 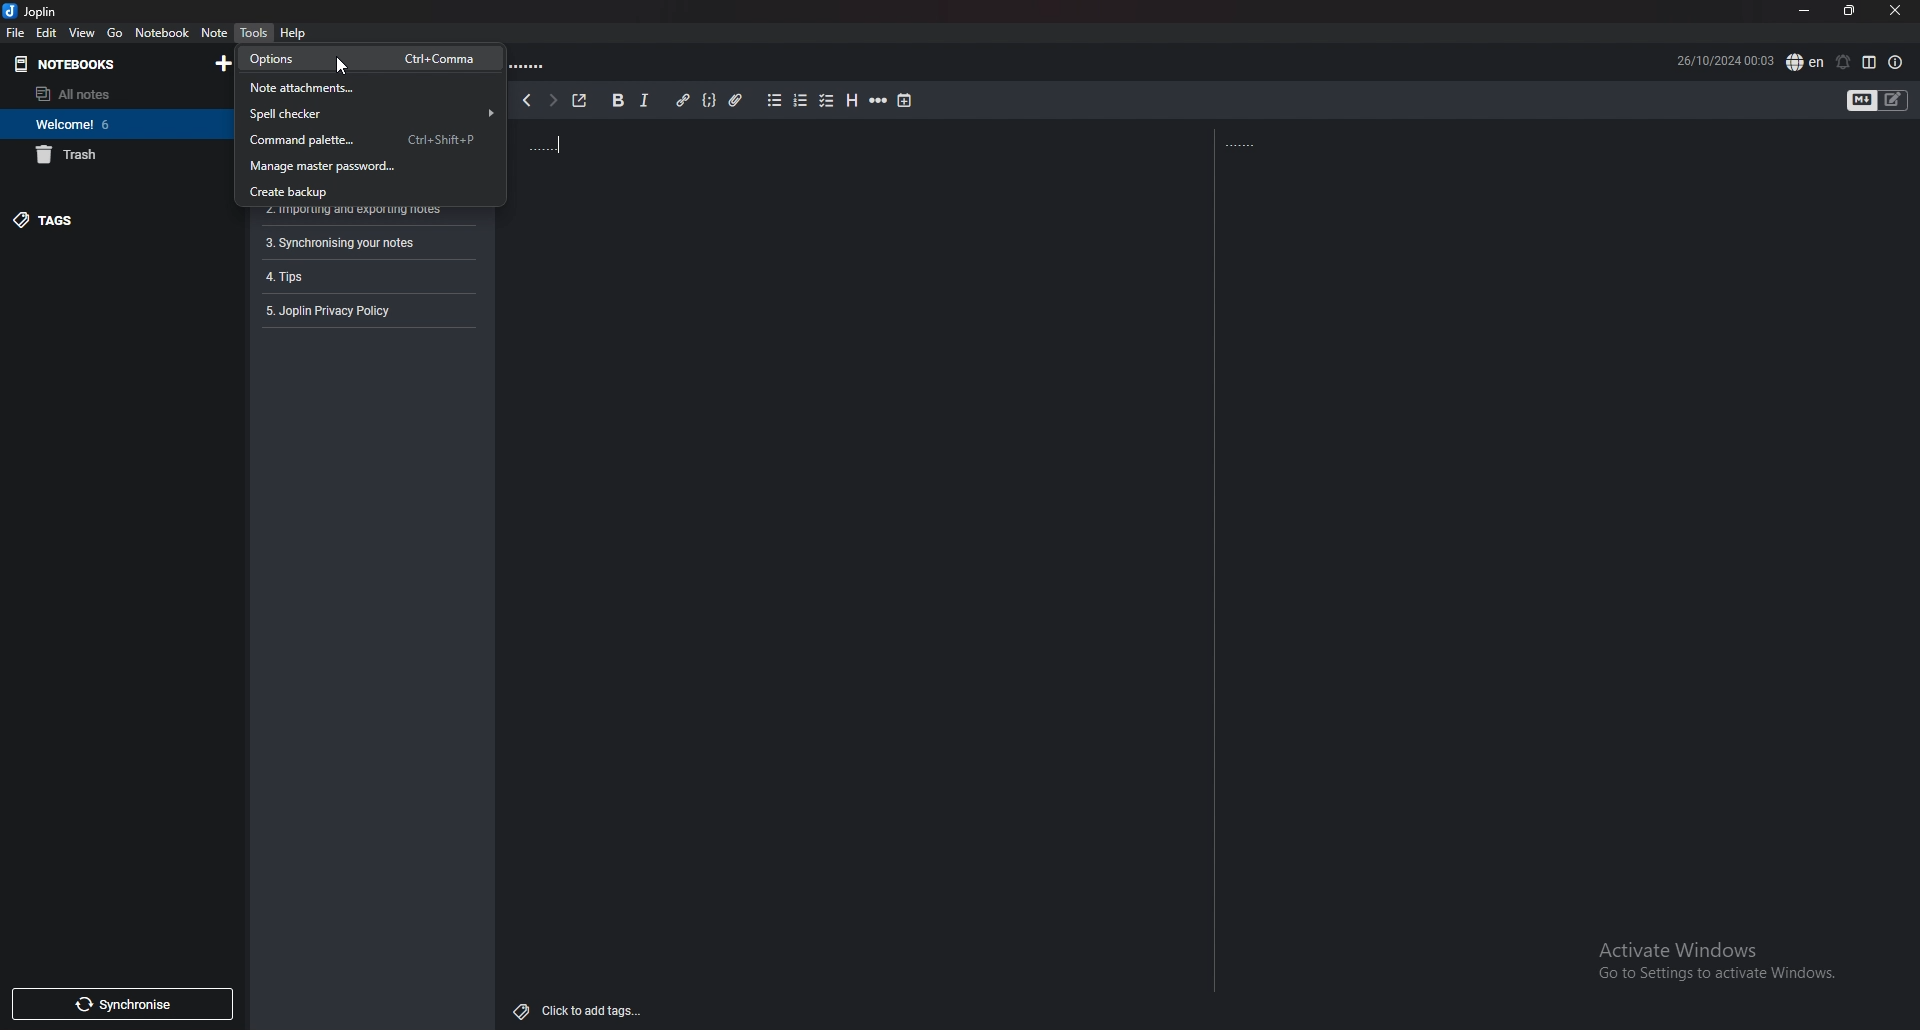 I want to click on go, so click(x=116, y=33).